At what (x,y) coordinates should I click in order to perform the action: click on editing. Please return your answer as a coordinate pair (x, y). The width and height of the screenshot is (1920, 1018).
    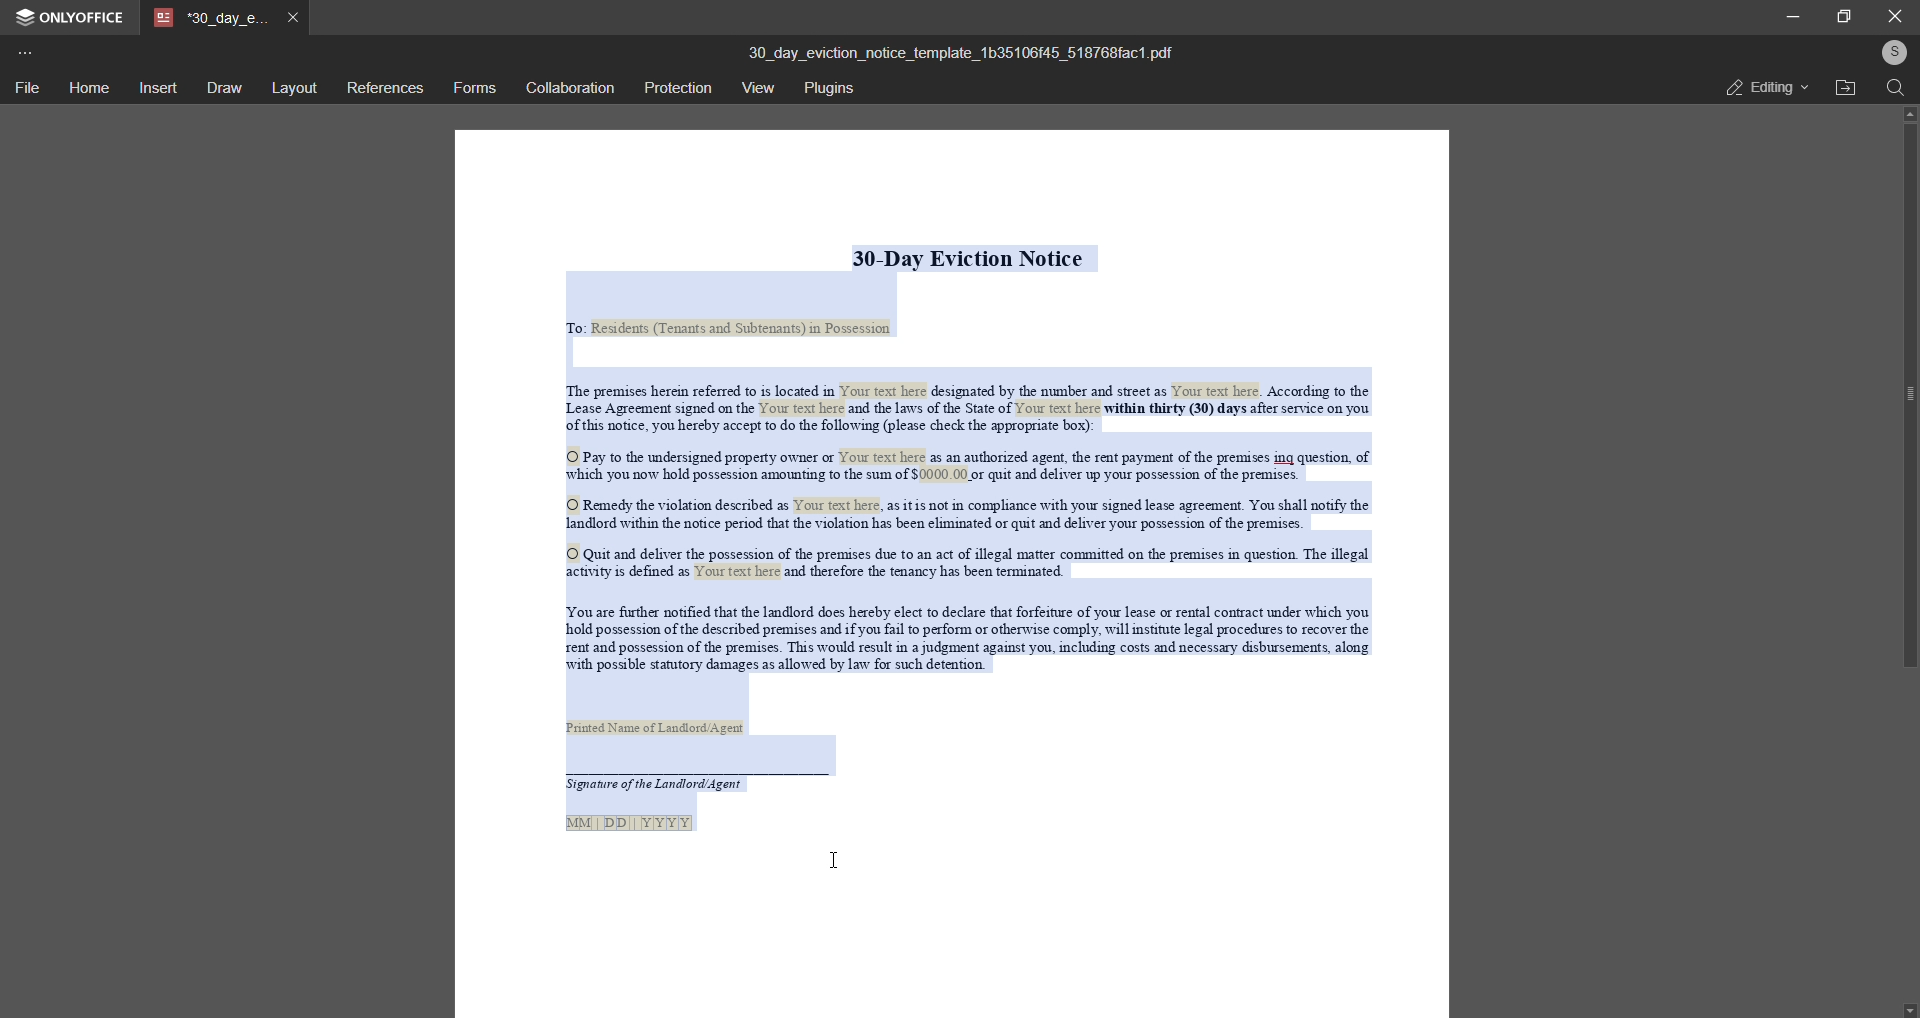
    Looking at the image, I should click on (1759, 88).